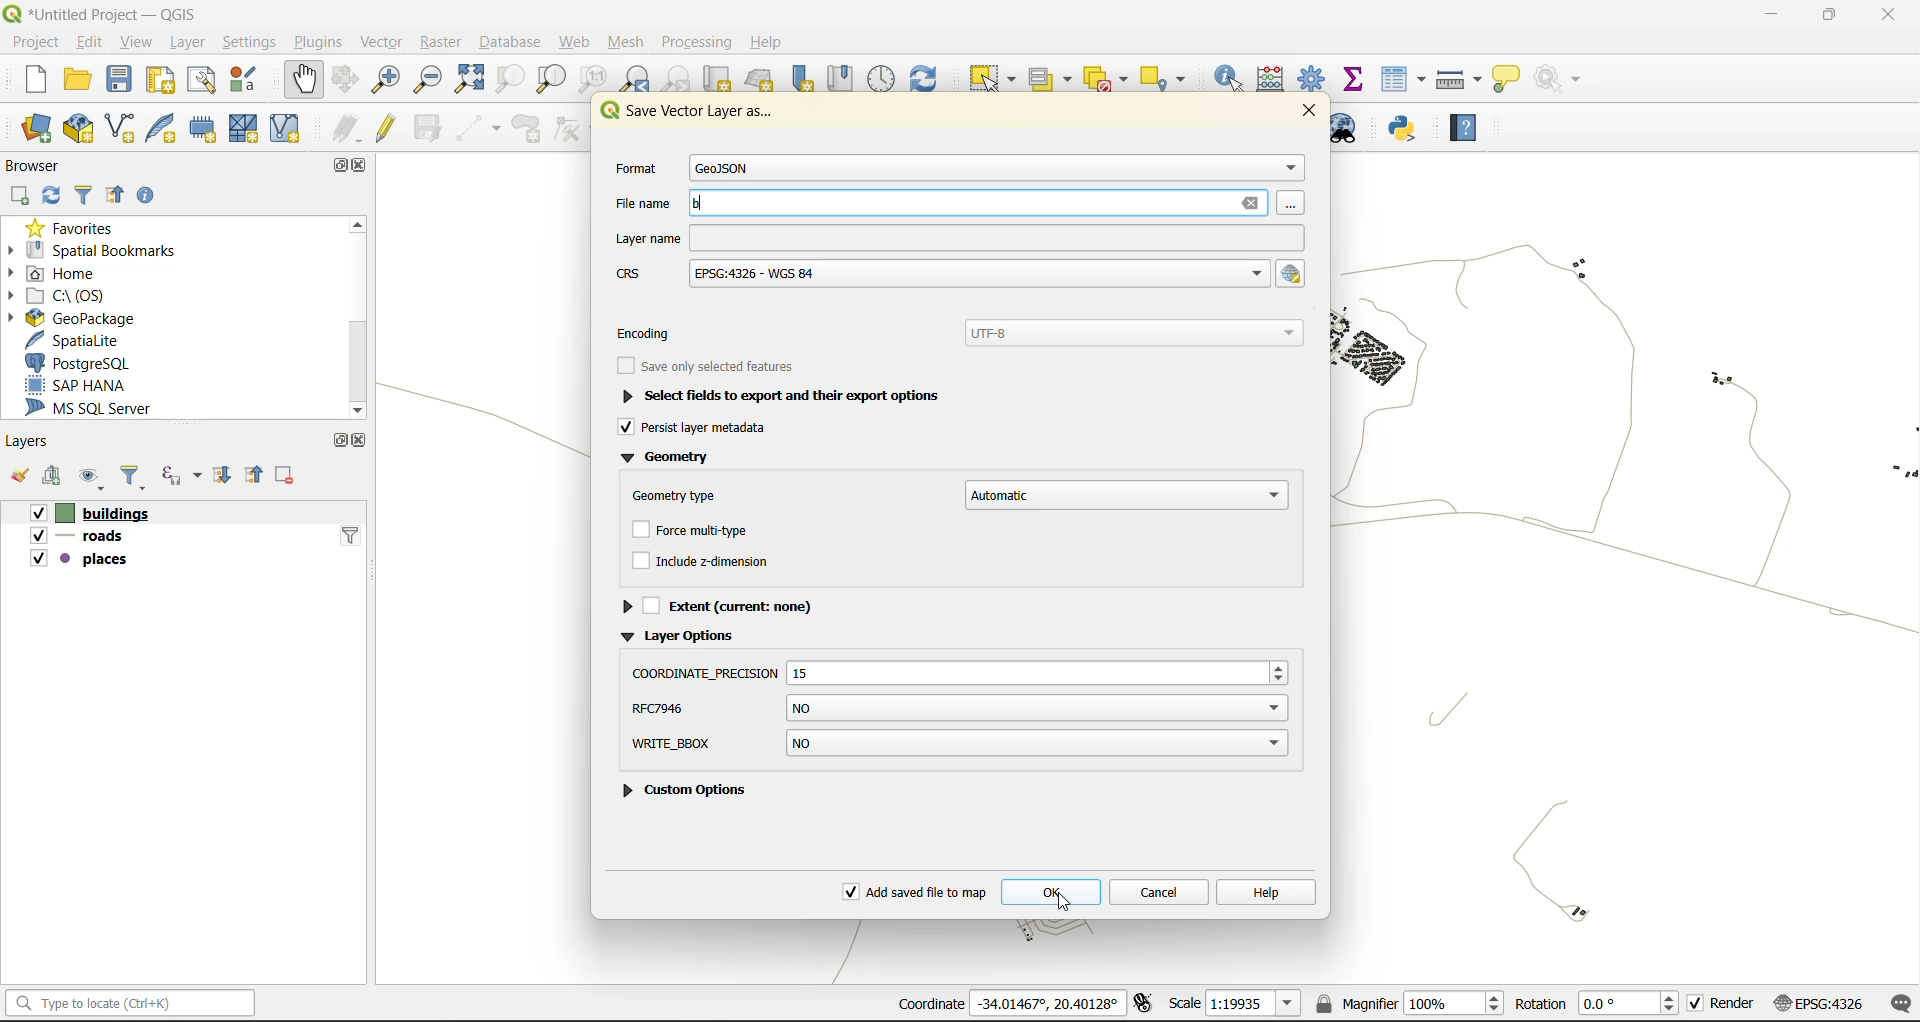 The image size is (1920, 1022). Describe the element at coordinates (1304, 111) in the screenshot. I see `close` at that location.